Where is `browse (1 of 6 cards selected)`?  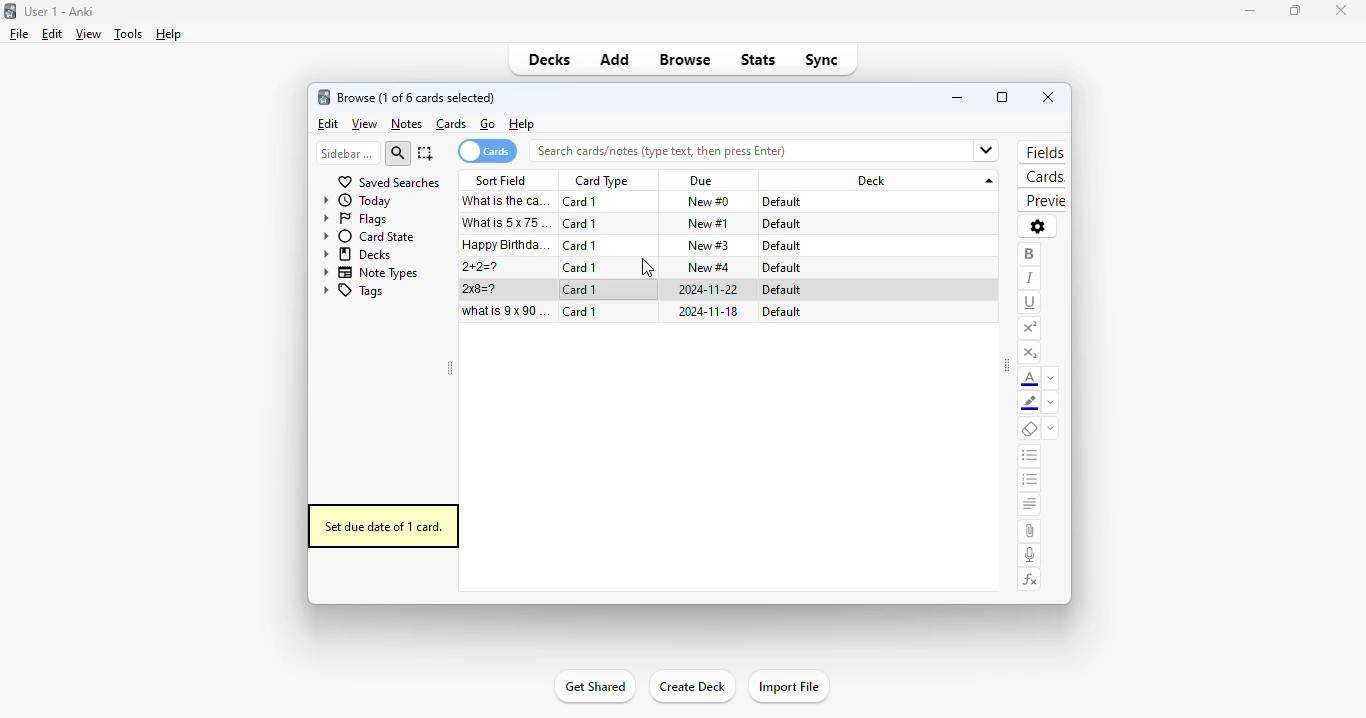
browse (1 of 6 cards selected) is located at coordinates (417, 97).